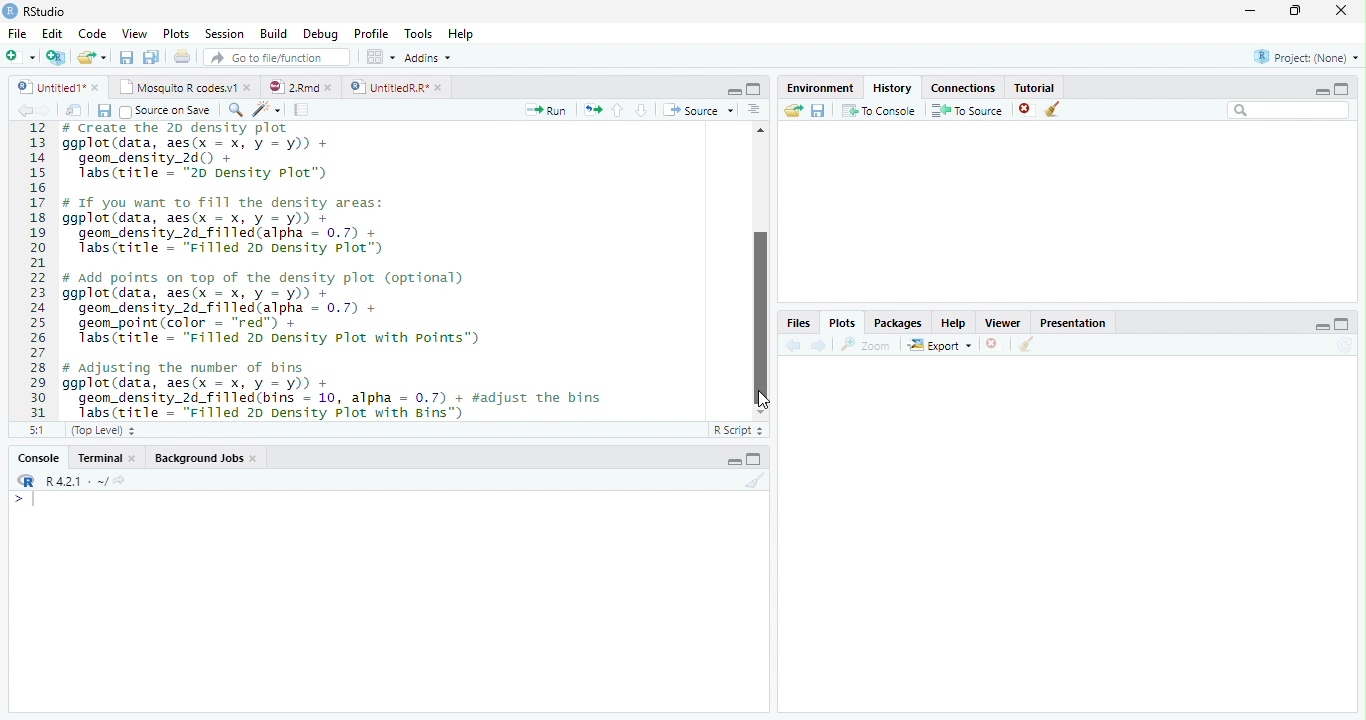 The image size is (1366, 720). What do you see at coordinates (1249, 12) in the screenshot?
I see `minimize` at bounding box center [1249, 12].